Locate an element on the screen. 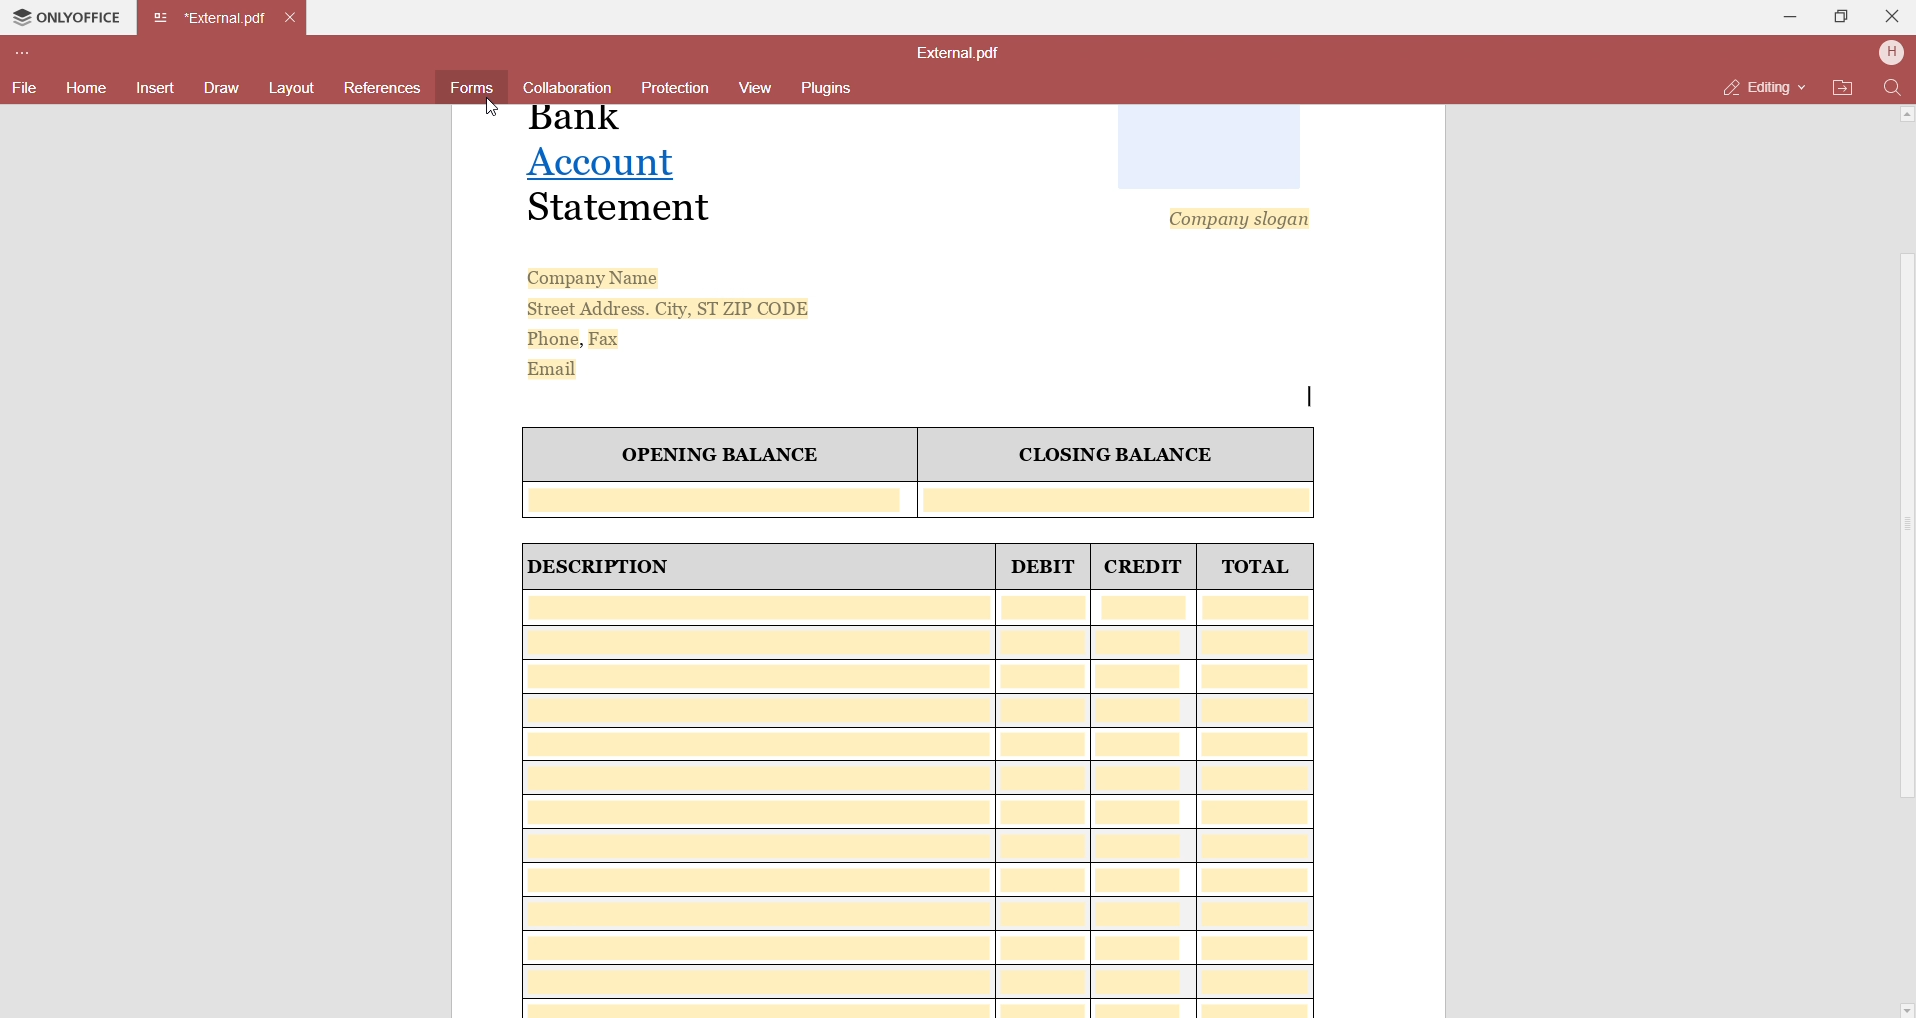 The width and height of the screenshot is (1916, 1018). References is located at coordinates (385, 87).